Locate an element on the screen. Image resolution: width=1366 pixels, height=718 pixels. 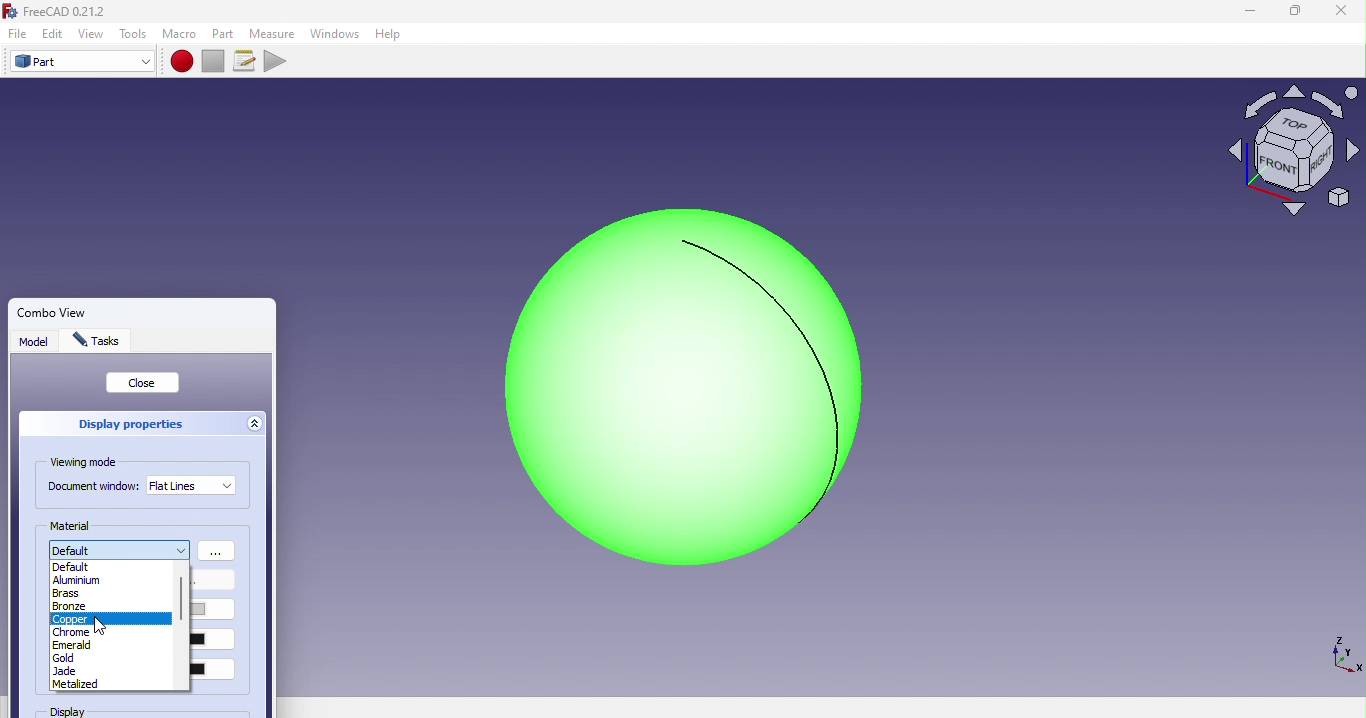
Material is located at coordinates (73, 526).